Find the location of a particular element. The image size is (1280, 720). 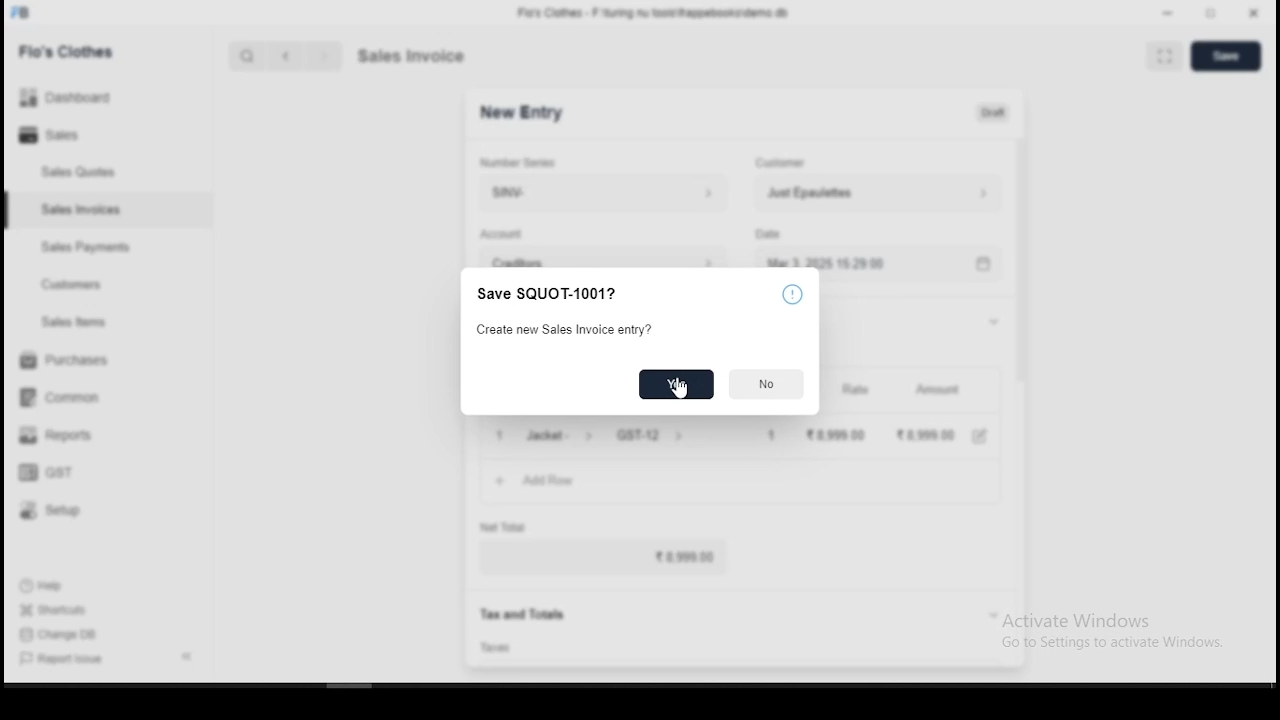

date is located at coordinates (495, 232).